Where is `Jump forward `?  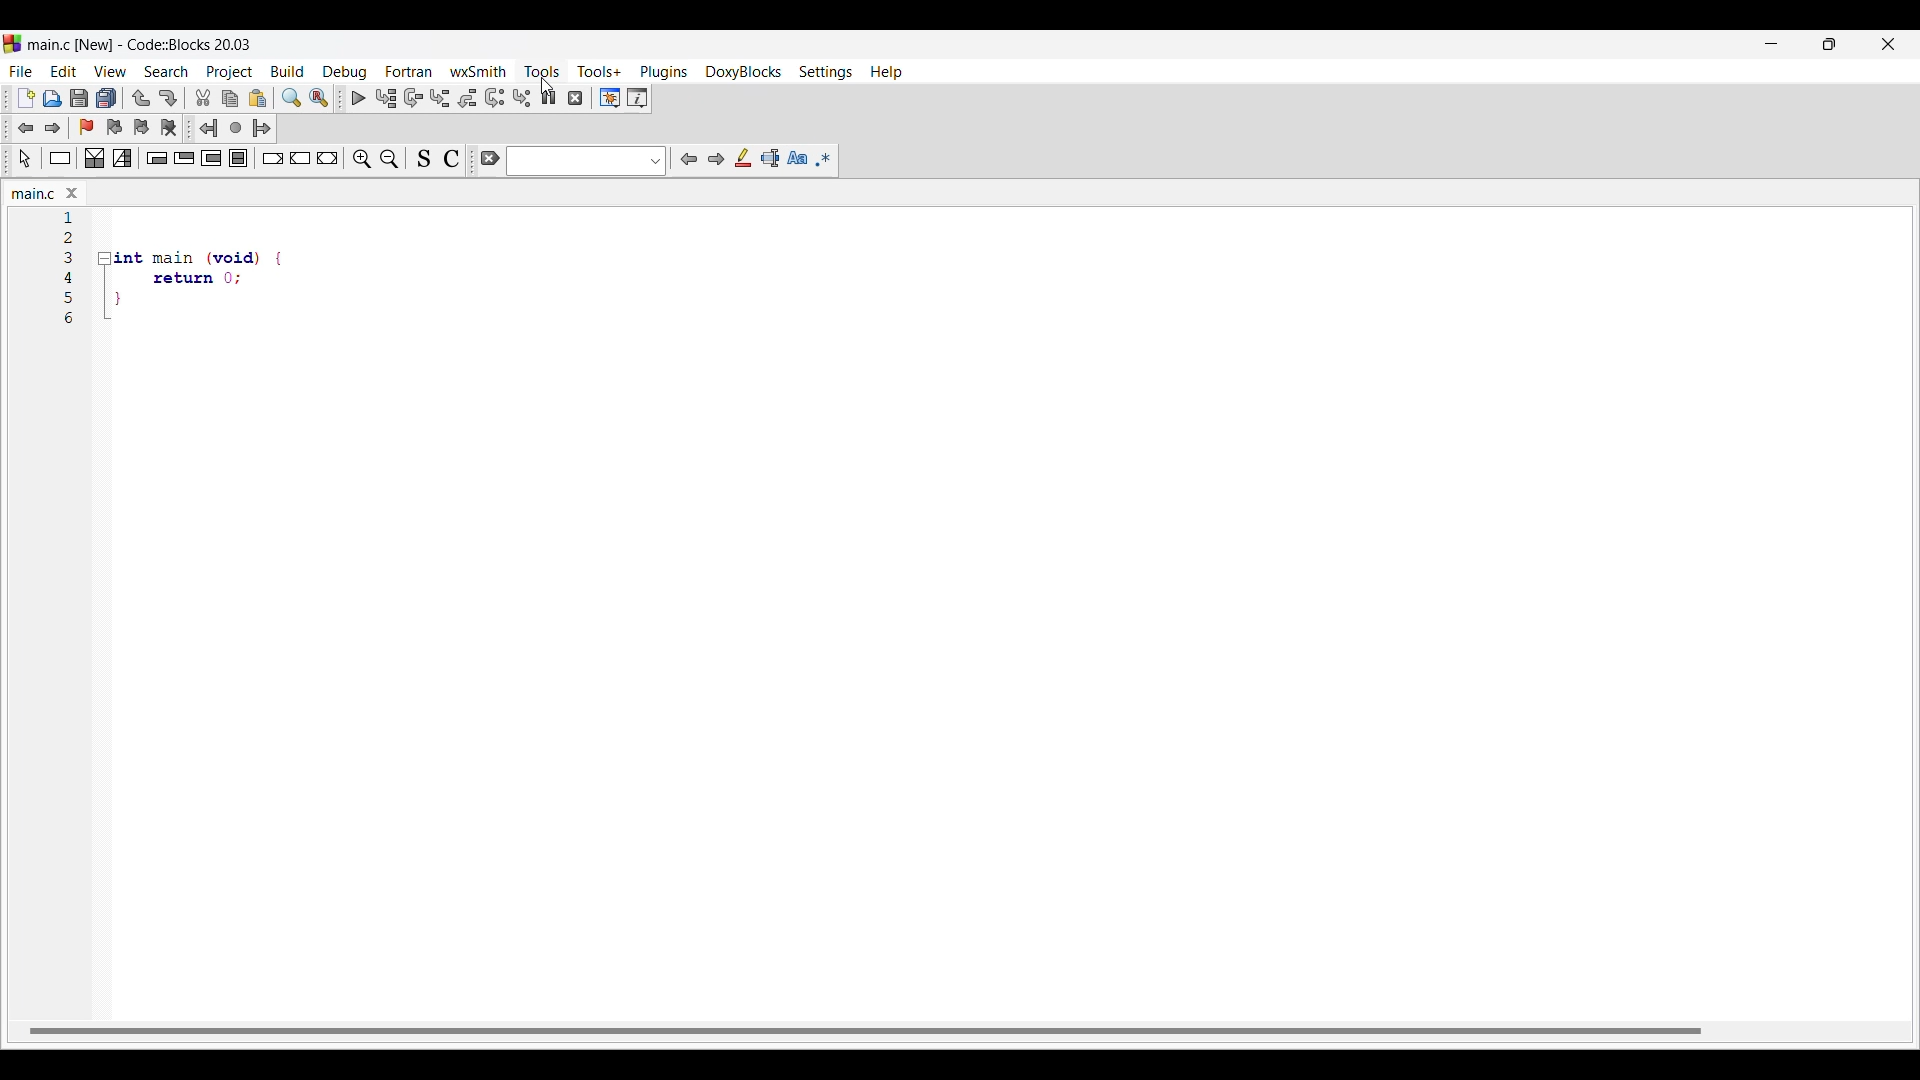
Jump forward  is located at coordinates (52, 128).